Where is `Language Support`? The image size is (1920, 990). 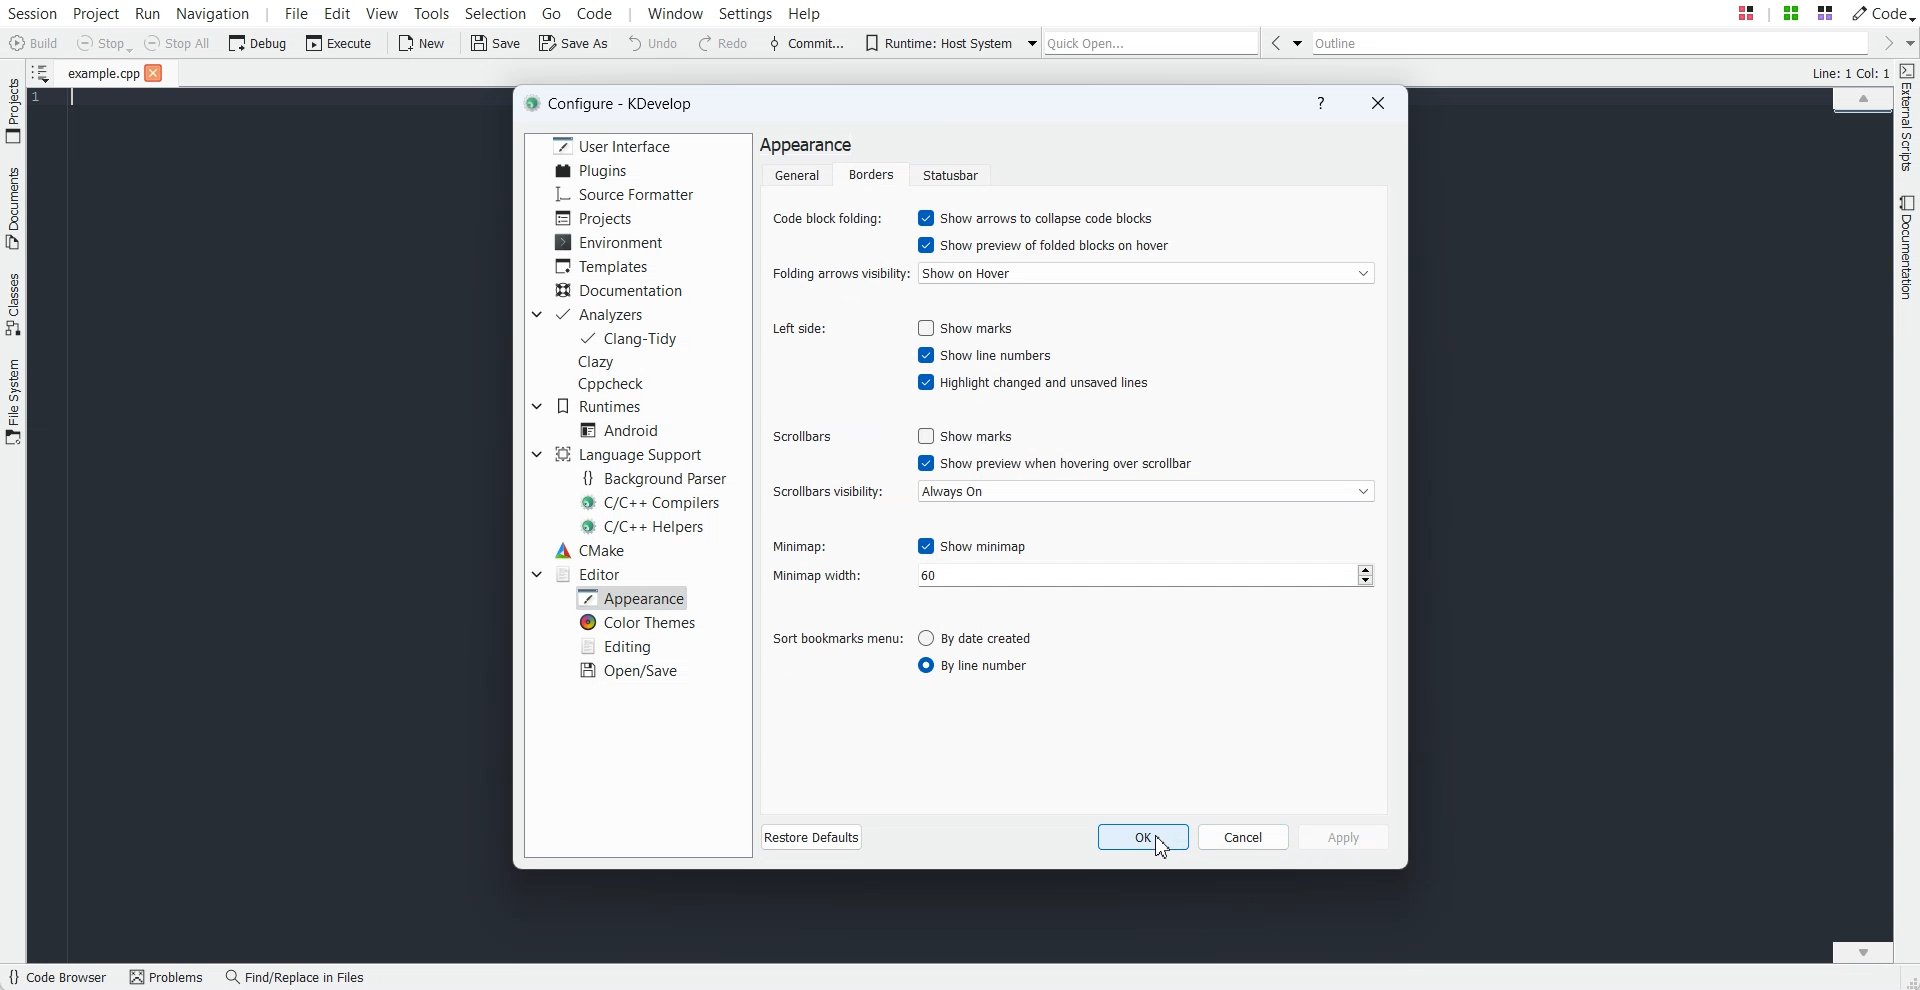 Language Support is located at coordinates (628, 453).